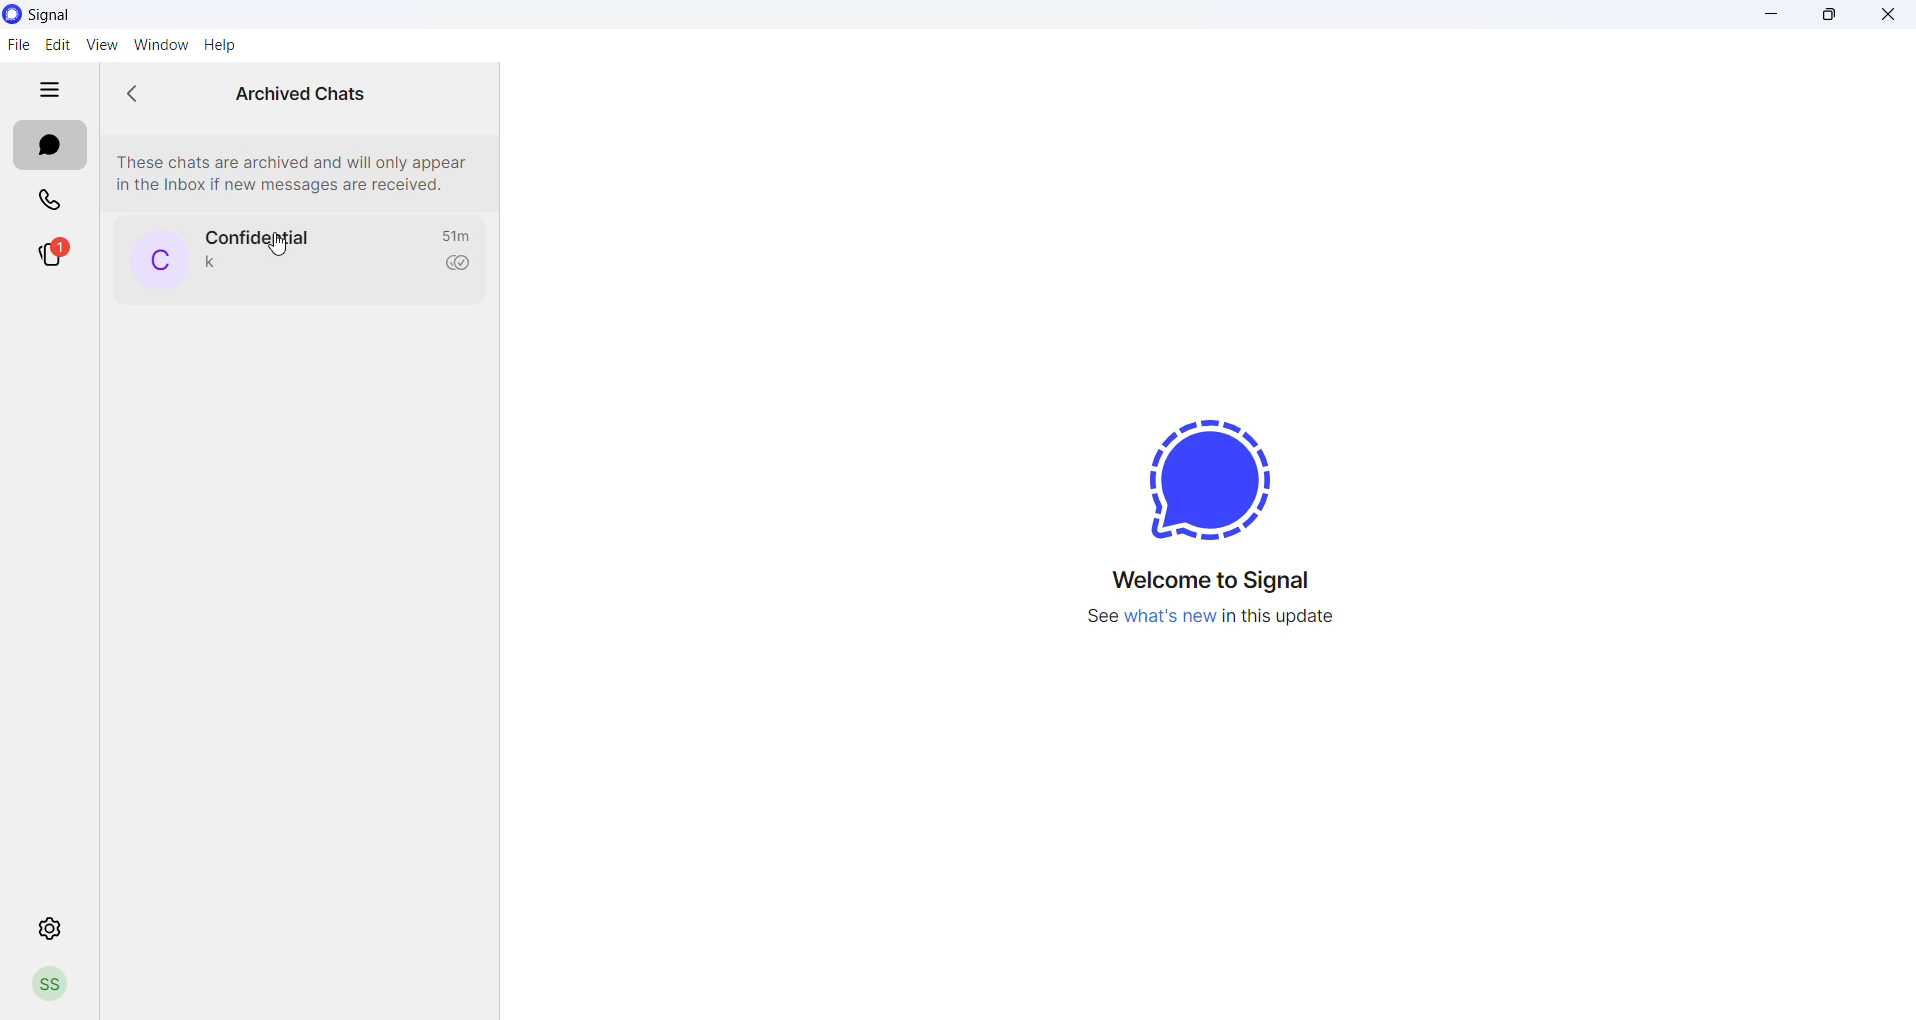  What do you see at coordinates (298, 88) in the screenshot?
I see `archived chats heading` at bounding box center [298, 88].